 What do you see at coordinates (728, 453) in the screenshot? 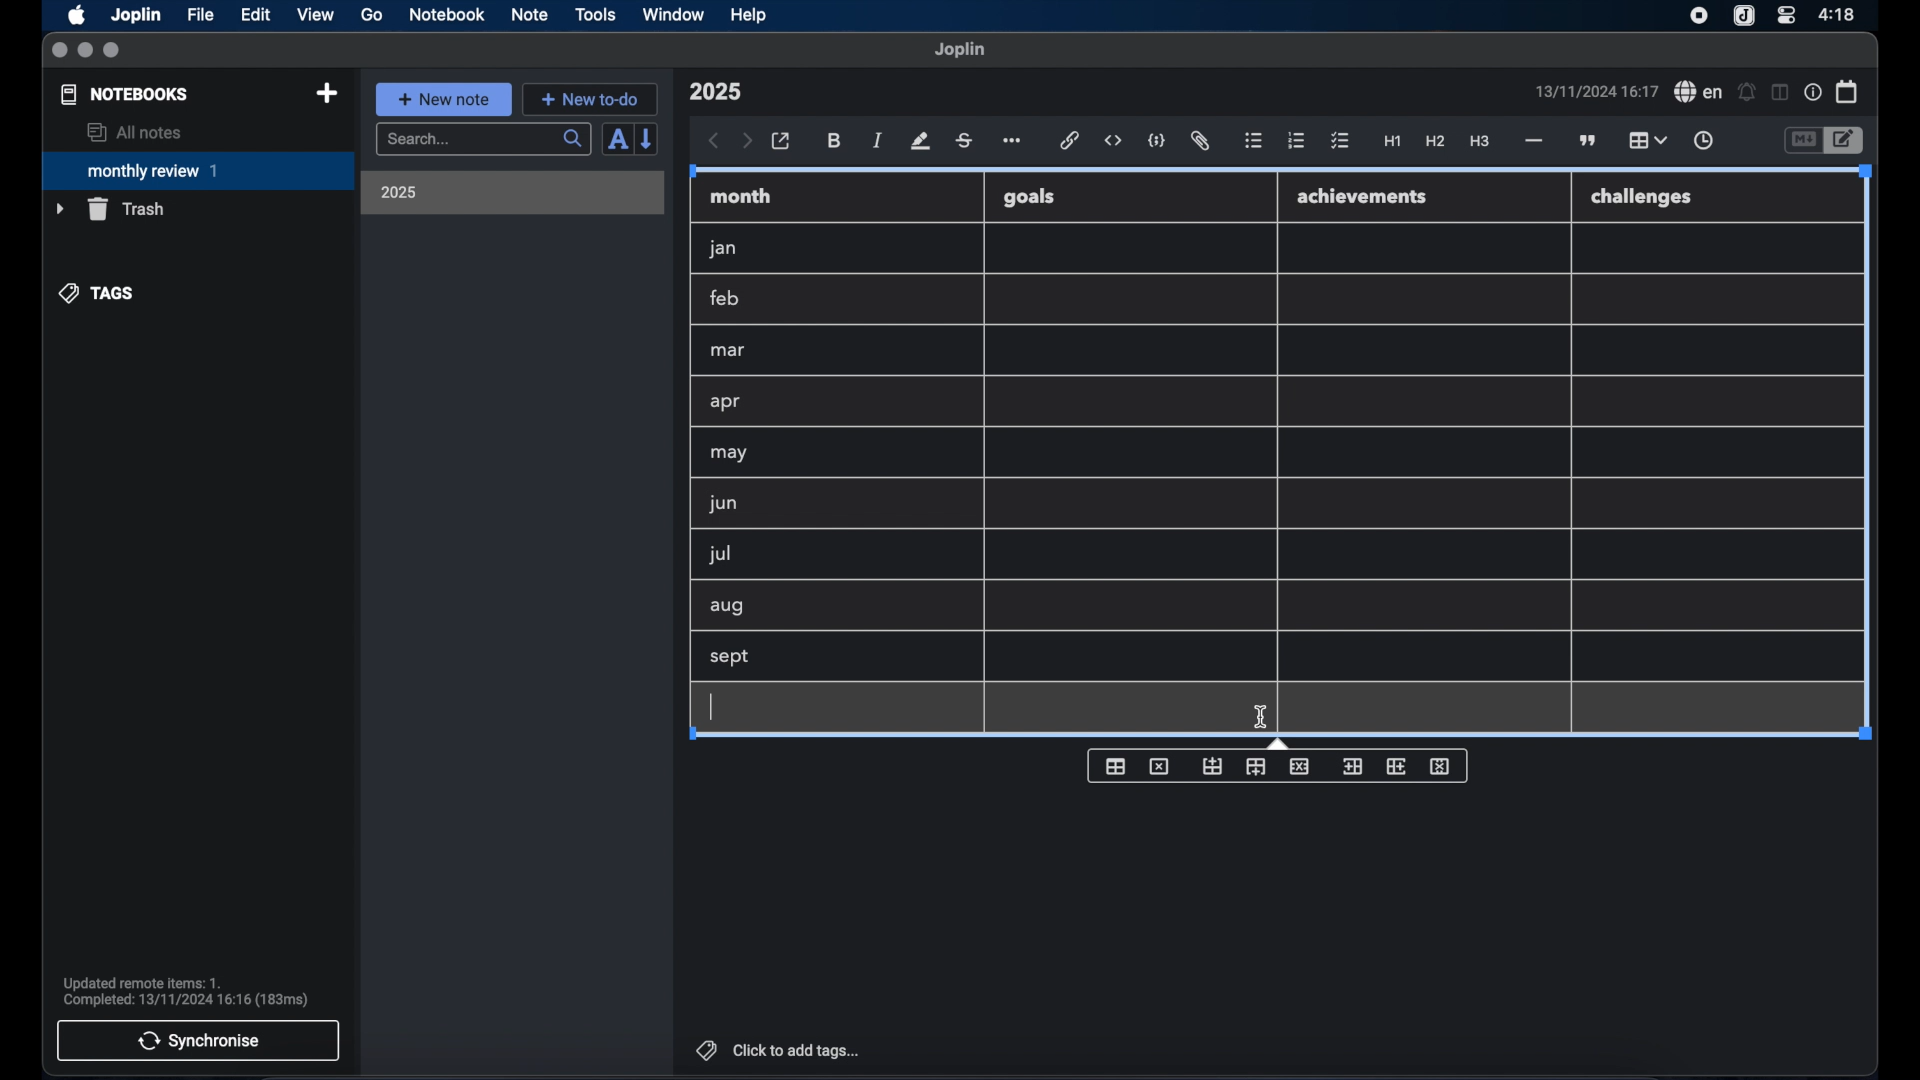
I see `may` at bounding box center [728, 453].